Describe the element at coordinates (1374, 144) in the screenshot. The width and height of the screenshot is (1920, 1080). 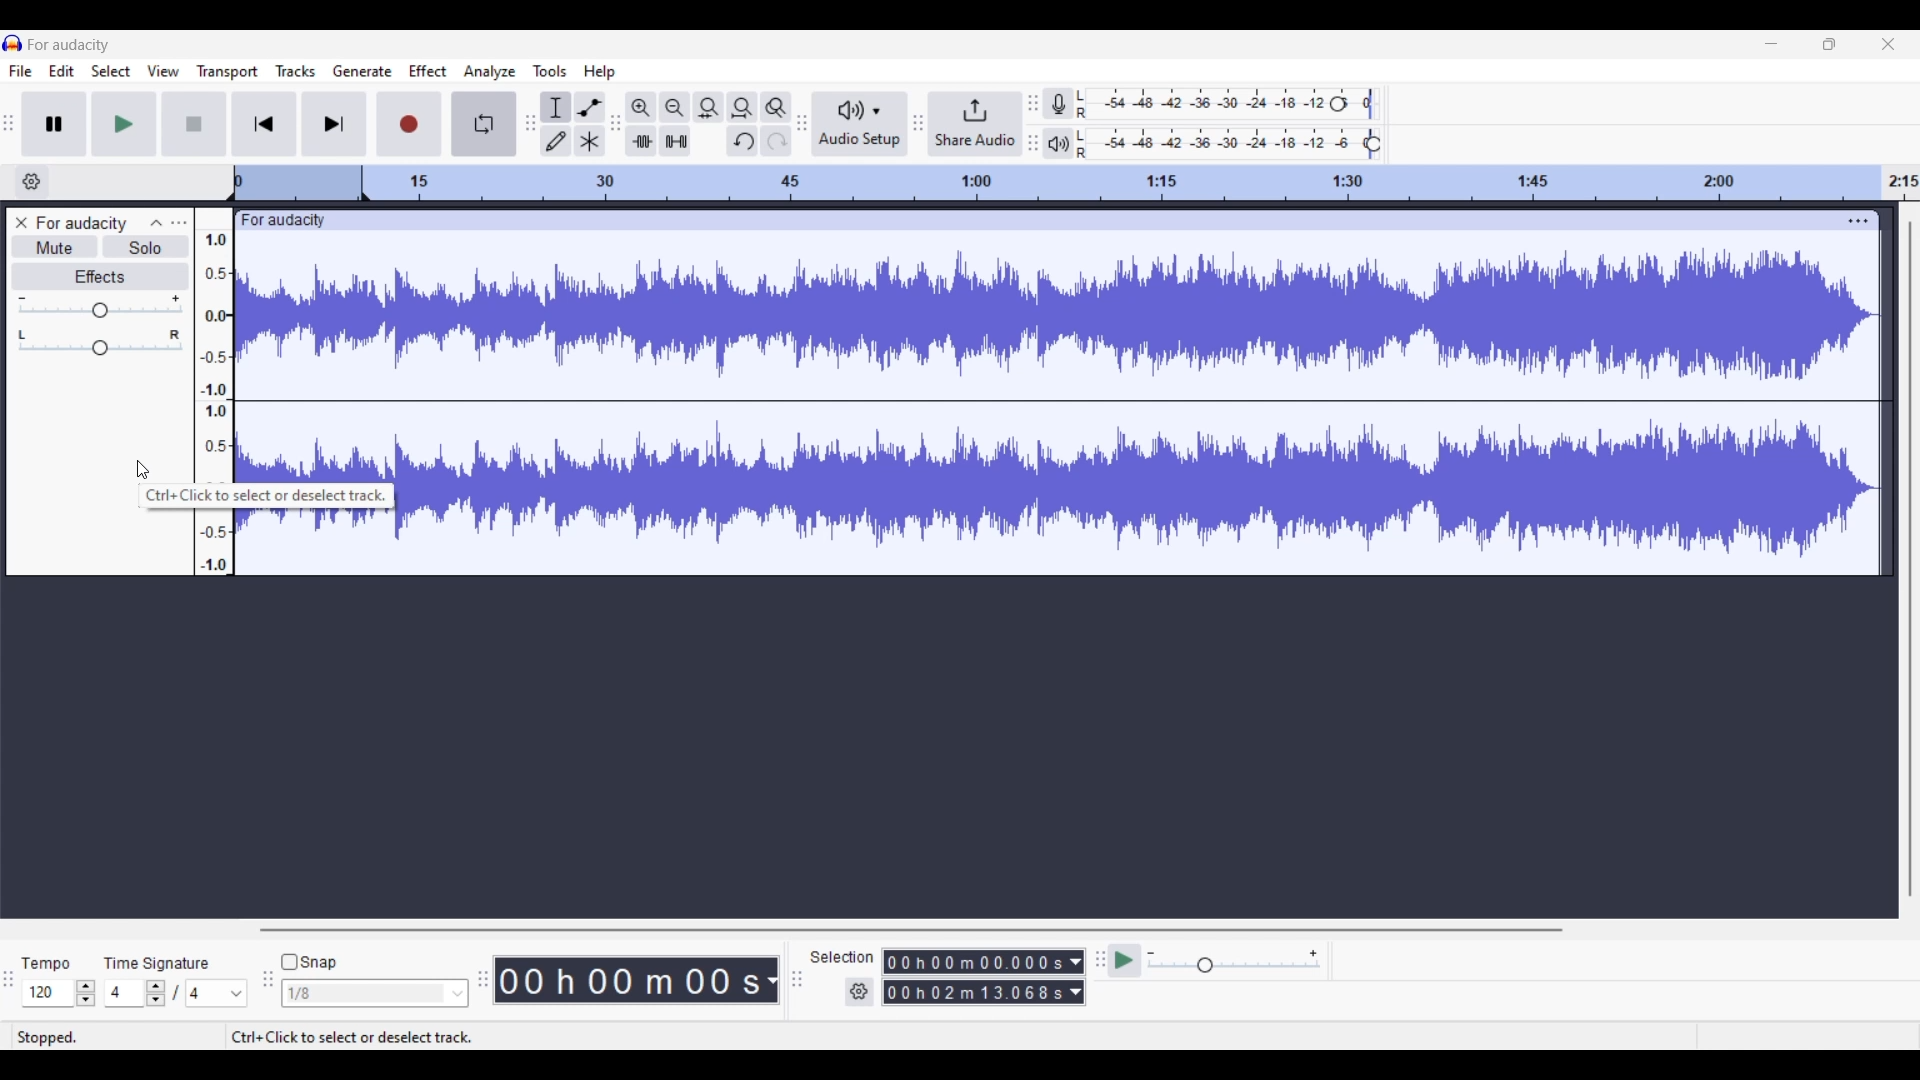
I see `Playback level header` at that location.